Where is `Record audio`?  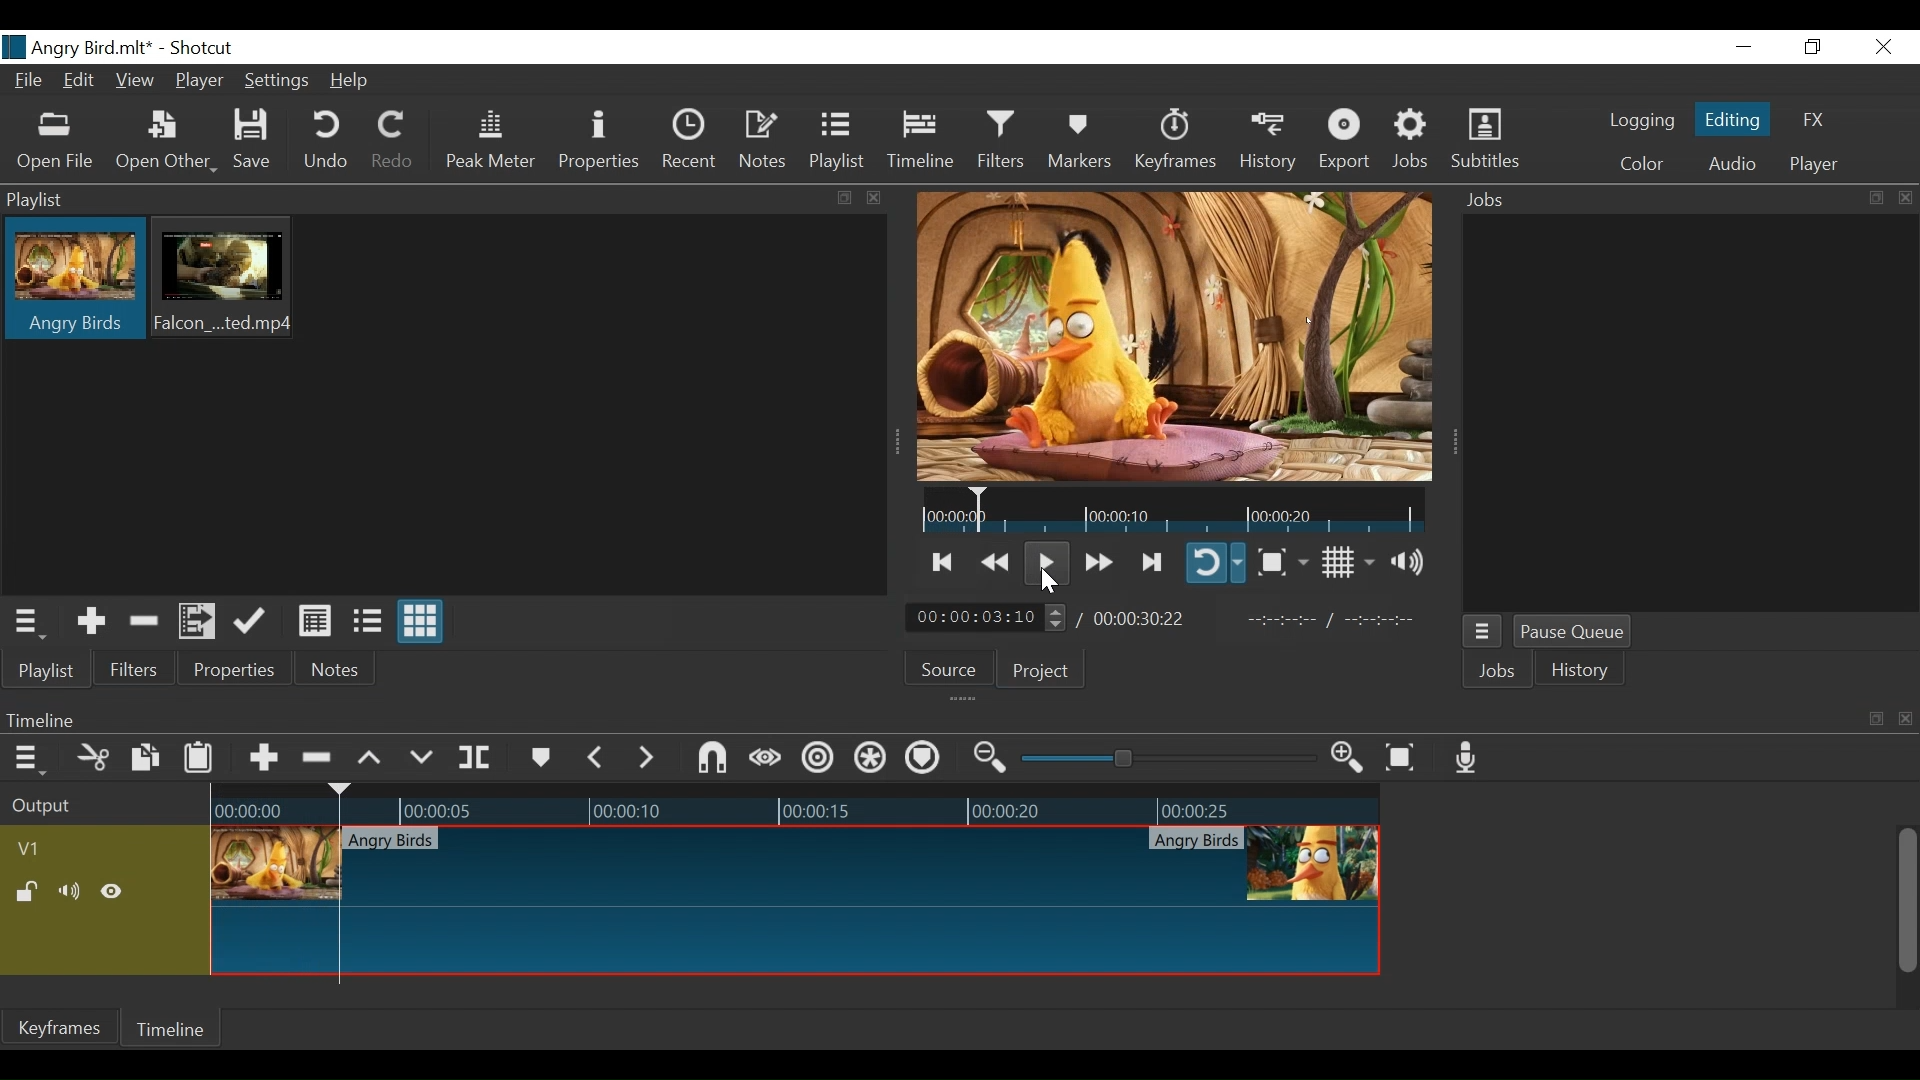 Record audio is located at coordinates (1467, 760).